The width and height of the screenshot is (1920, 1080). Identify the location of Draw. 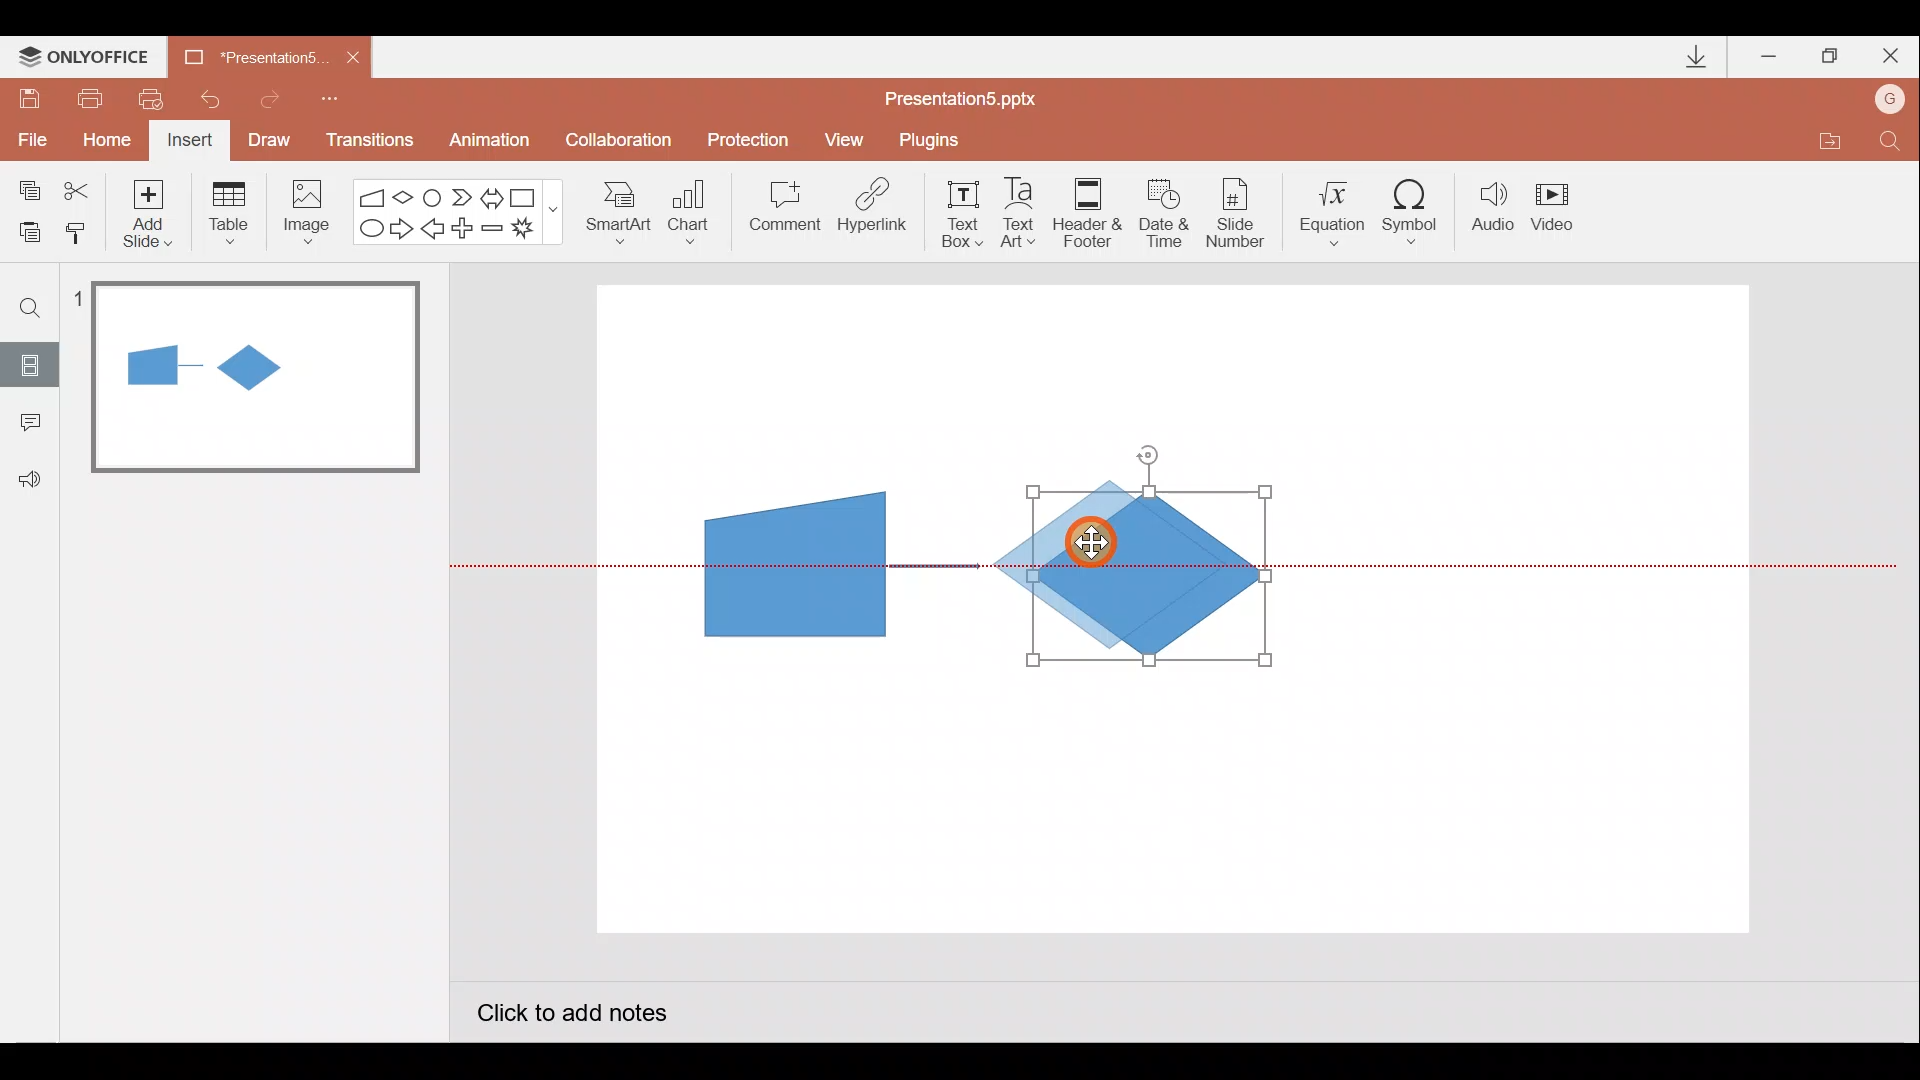
(270, 138).